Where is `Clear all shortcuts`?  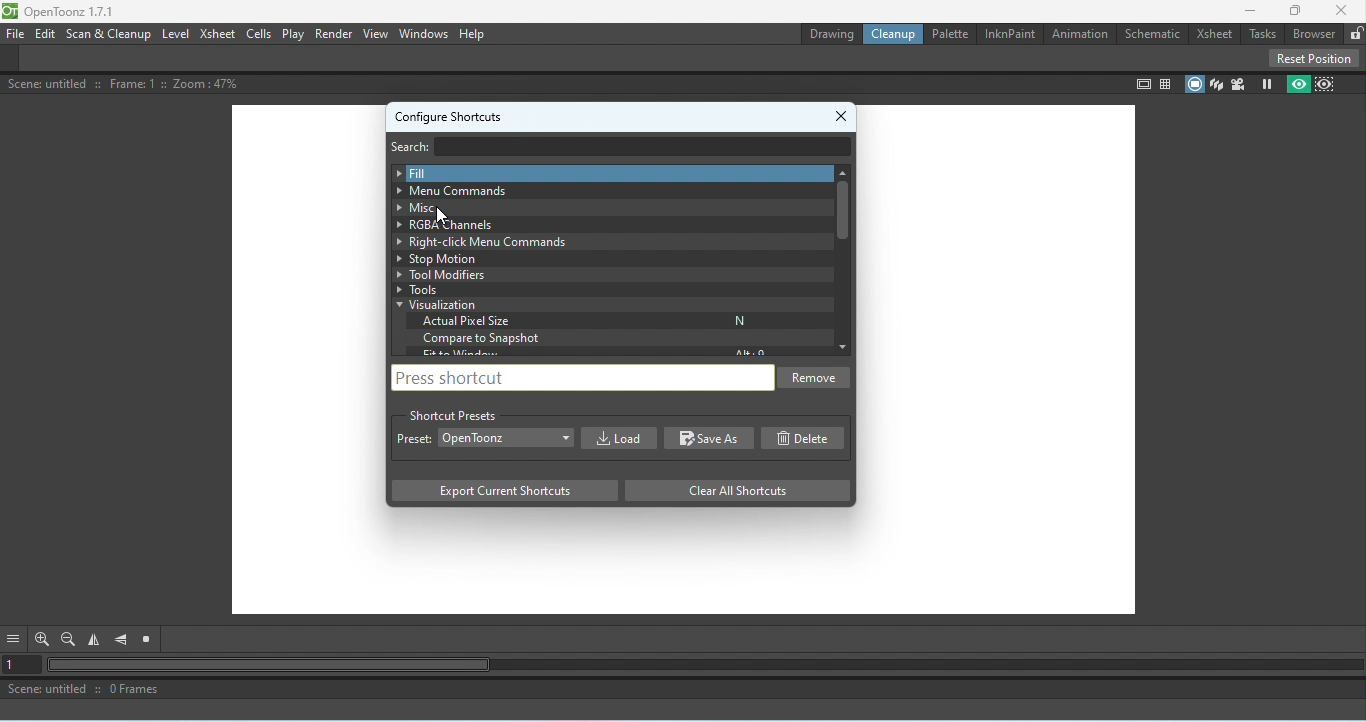 Clear all shortcuts is located at coordinates (731, 490).